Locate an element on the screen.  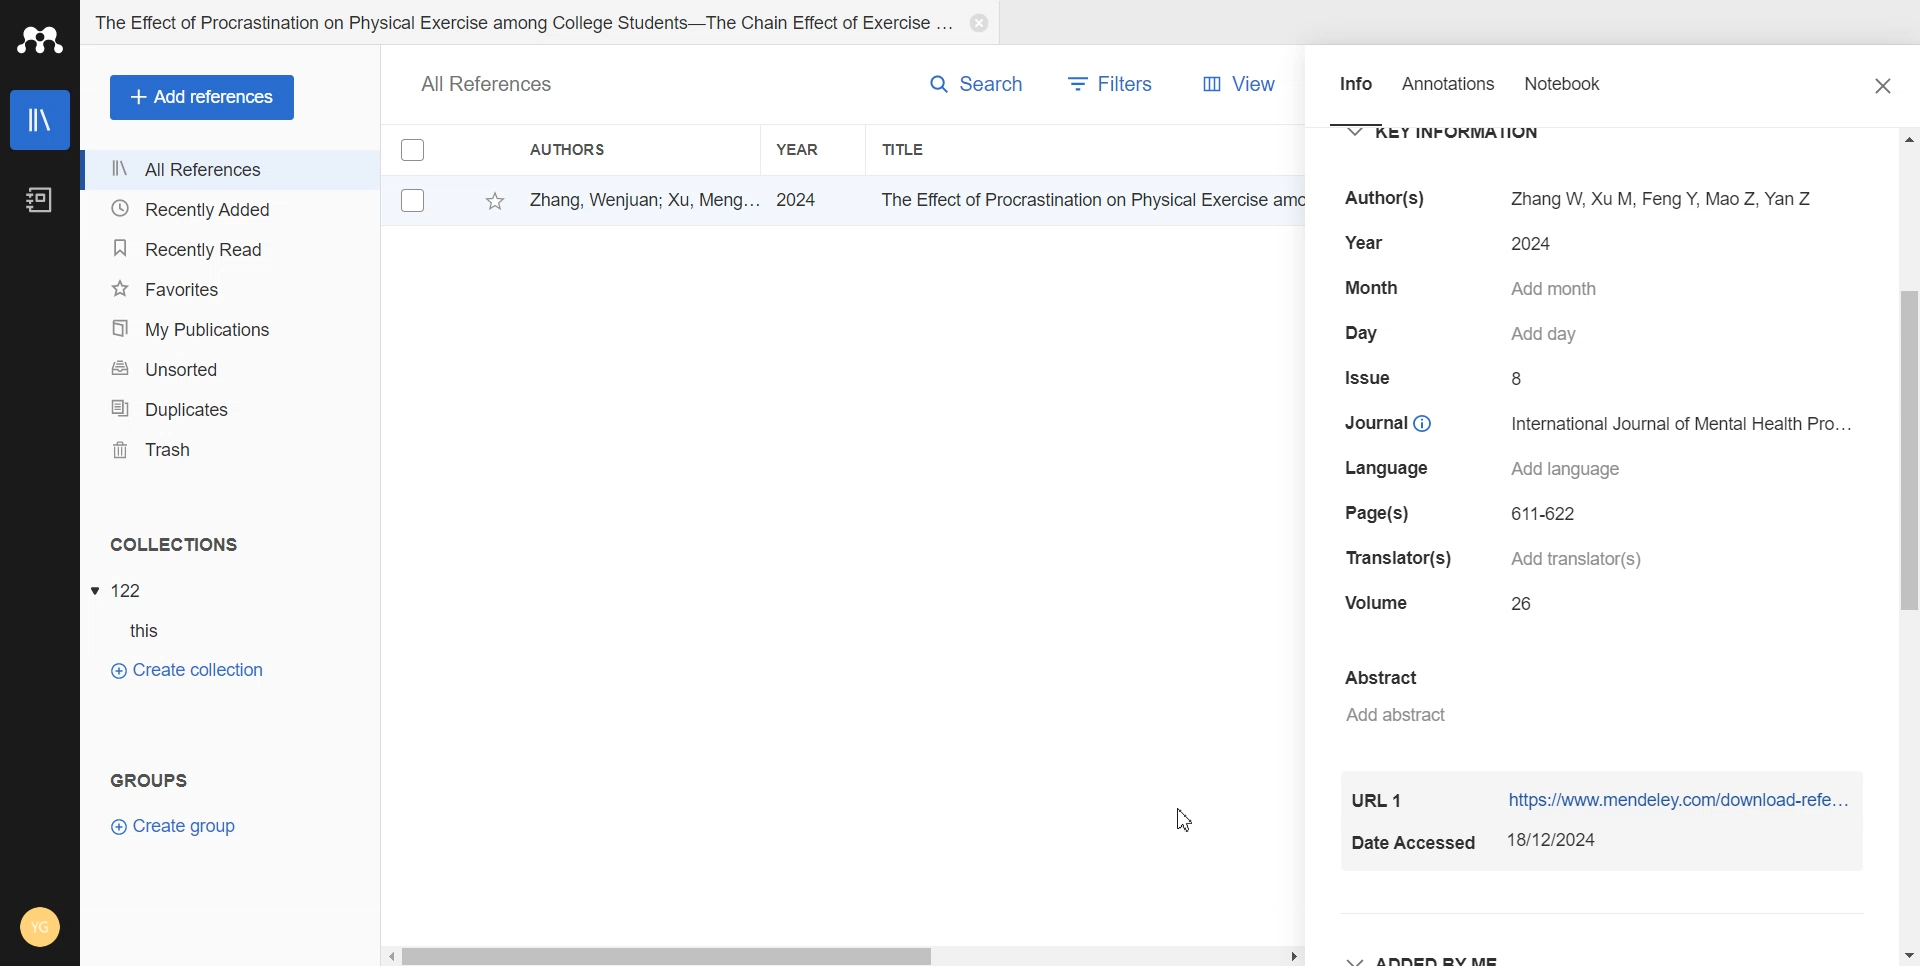
Up is located at coordinates (1907, 142).